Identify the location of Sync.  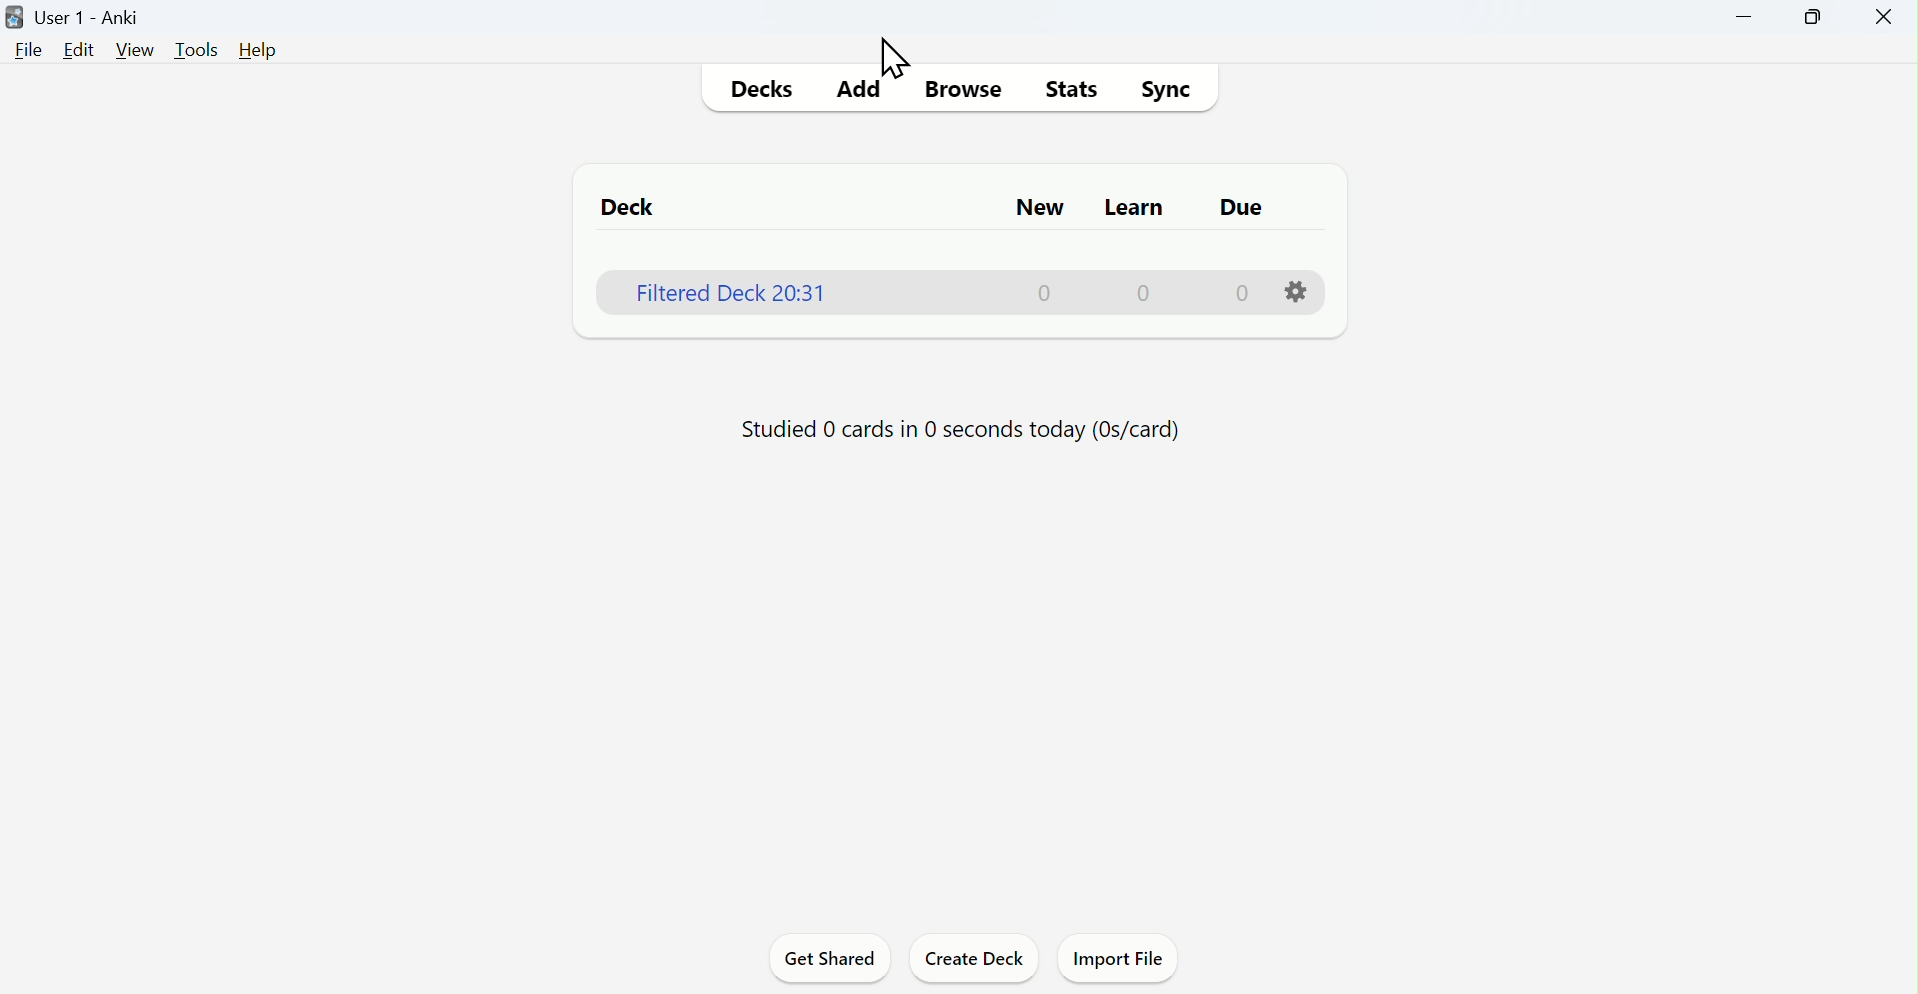
(1174, 88).